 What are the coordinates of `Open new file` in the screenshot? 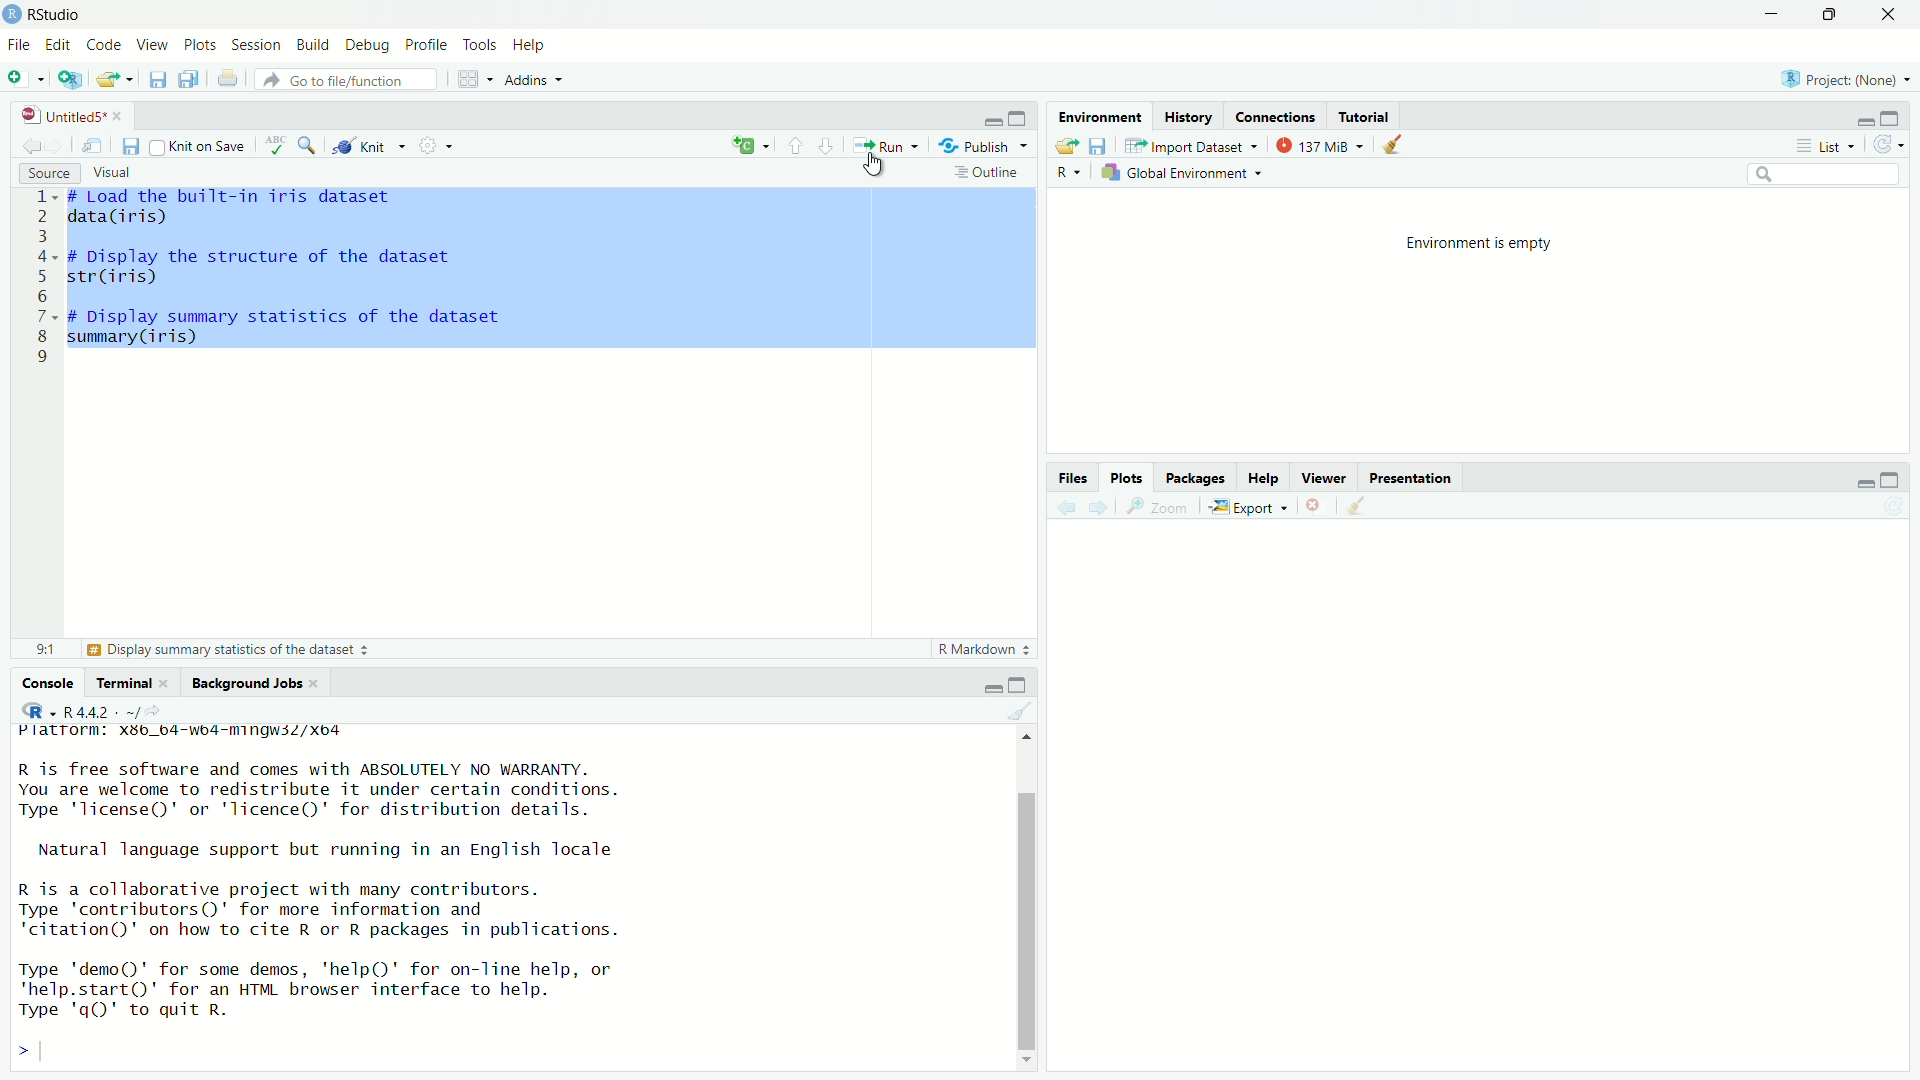 It's located at (25, 78).